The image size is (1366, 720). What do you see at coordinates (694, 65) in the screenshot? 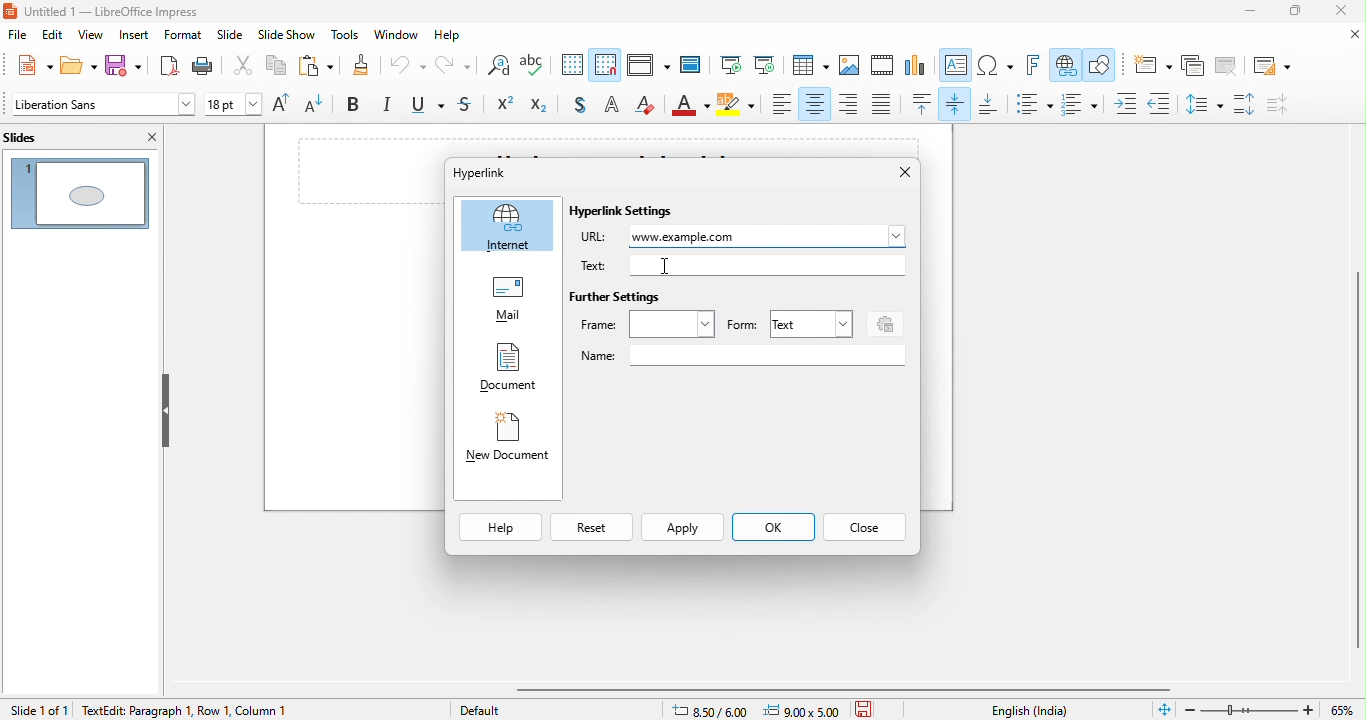
I see `master slide` at bounding box center [694, 65].